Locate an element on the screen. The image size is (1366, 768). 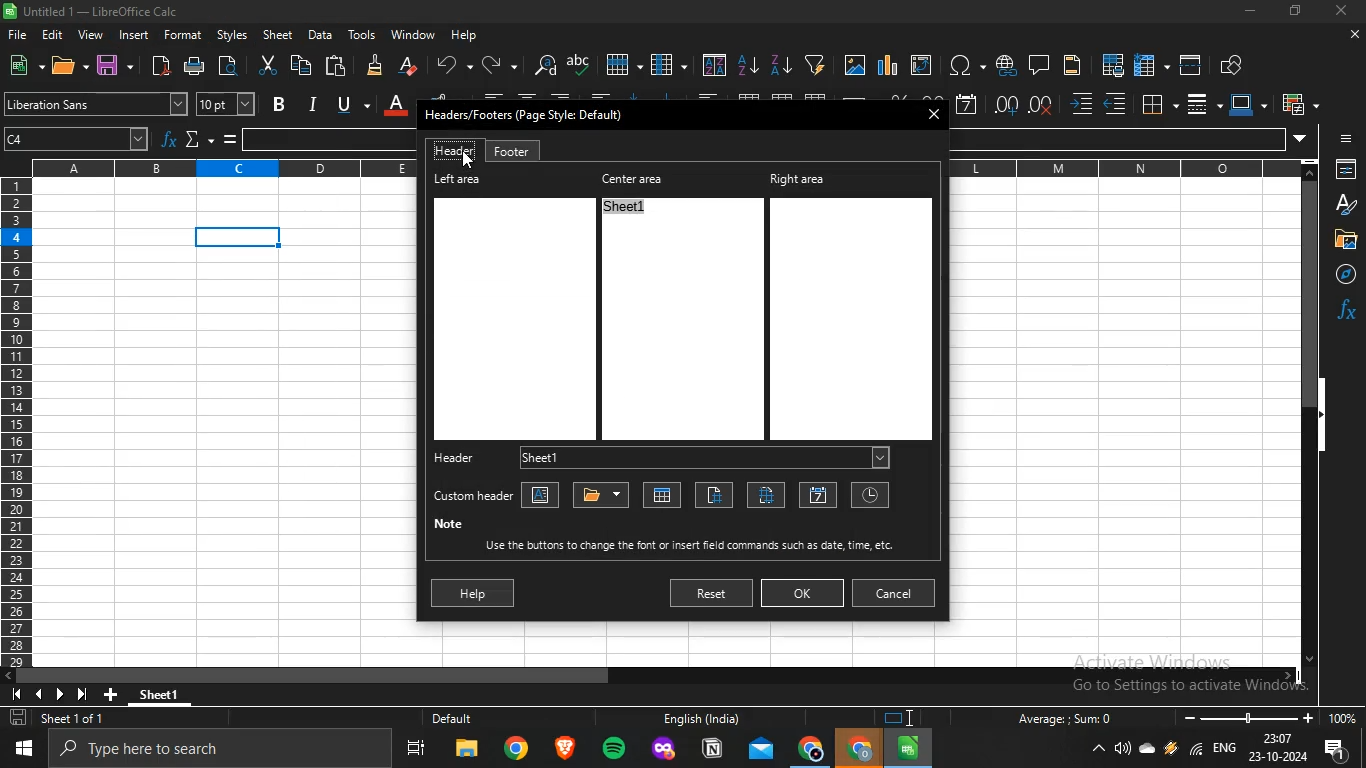
wifi is located at coordinates (1196, 753).